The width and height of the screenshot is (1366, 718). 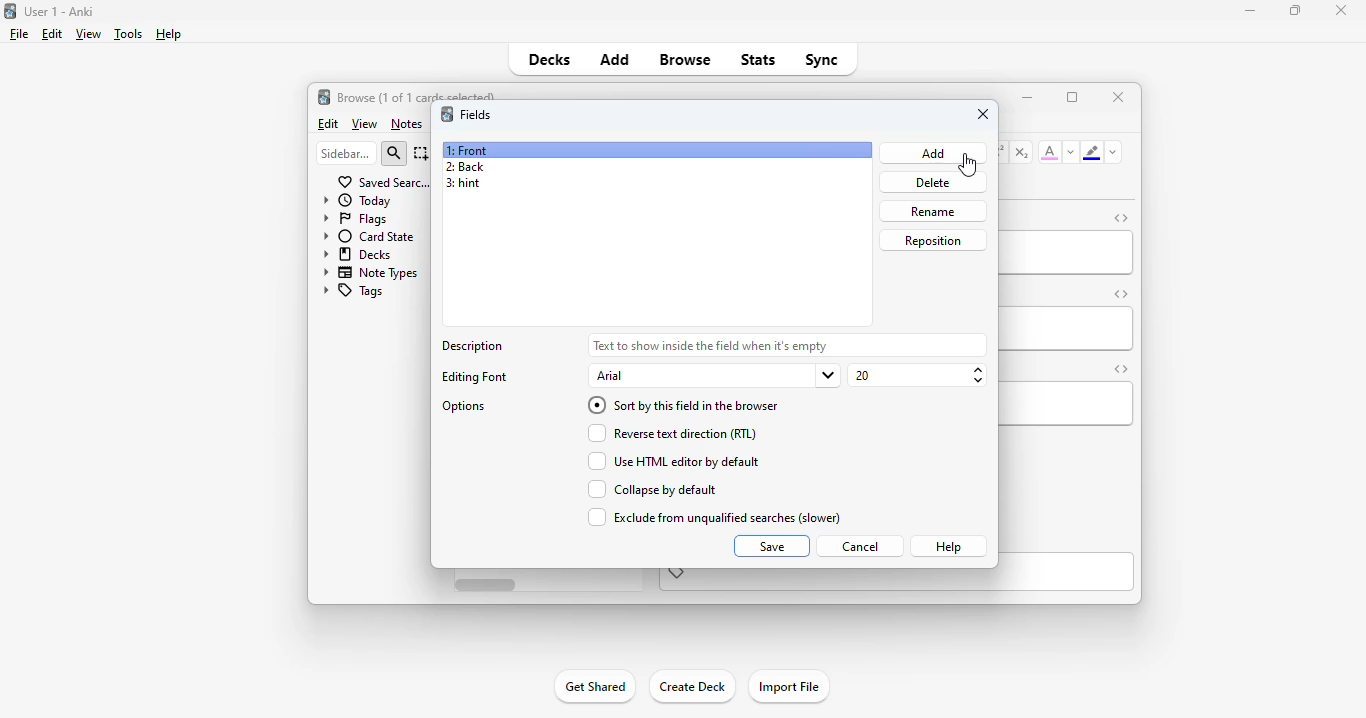 I want to click on flags, so click(x=353, y=218).